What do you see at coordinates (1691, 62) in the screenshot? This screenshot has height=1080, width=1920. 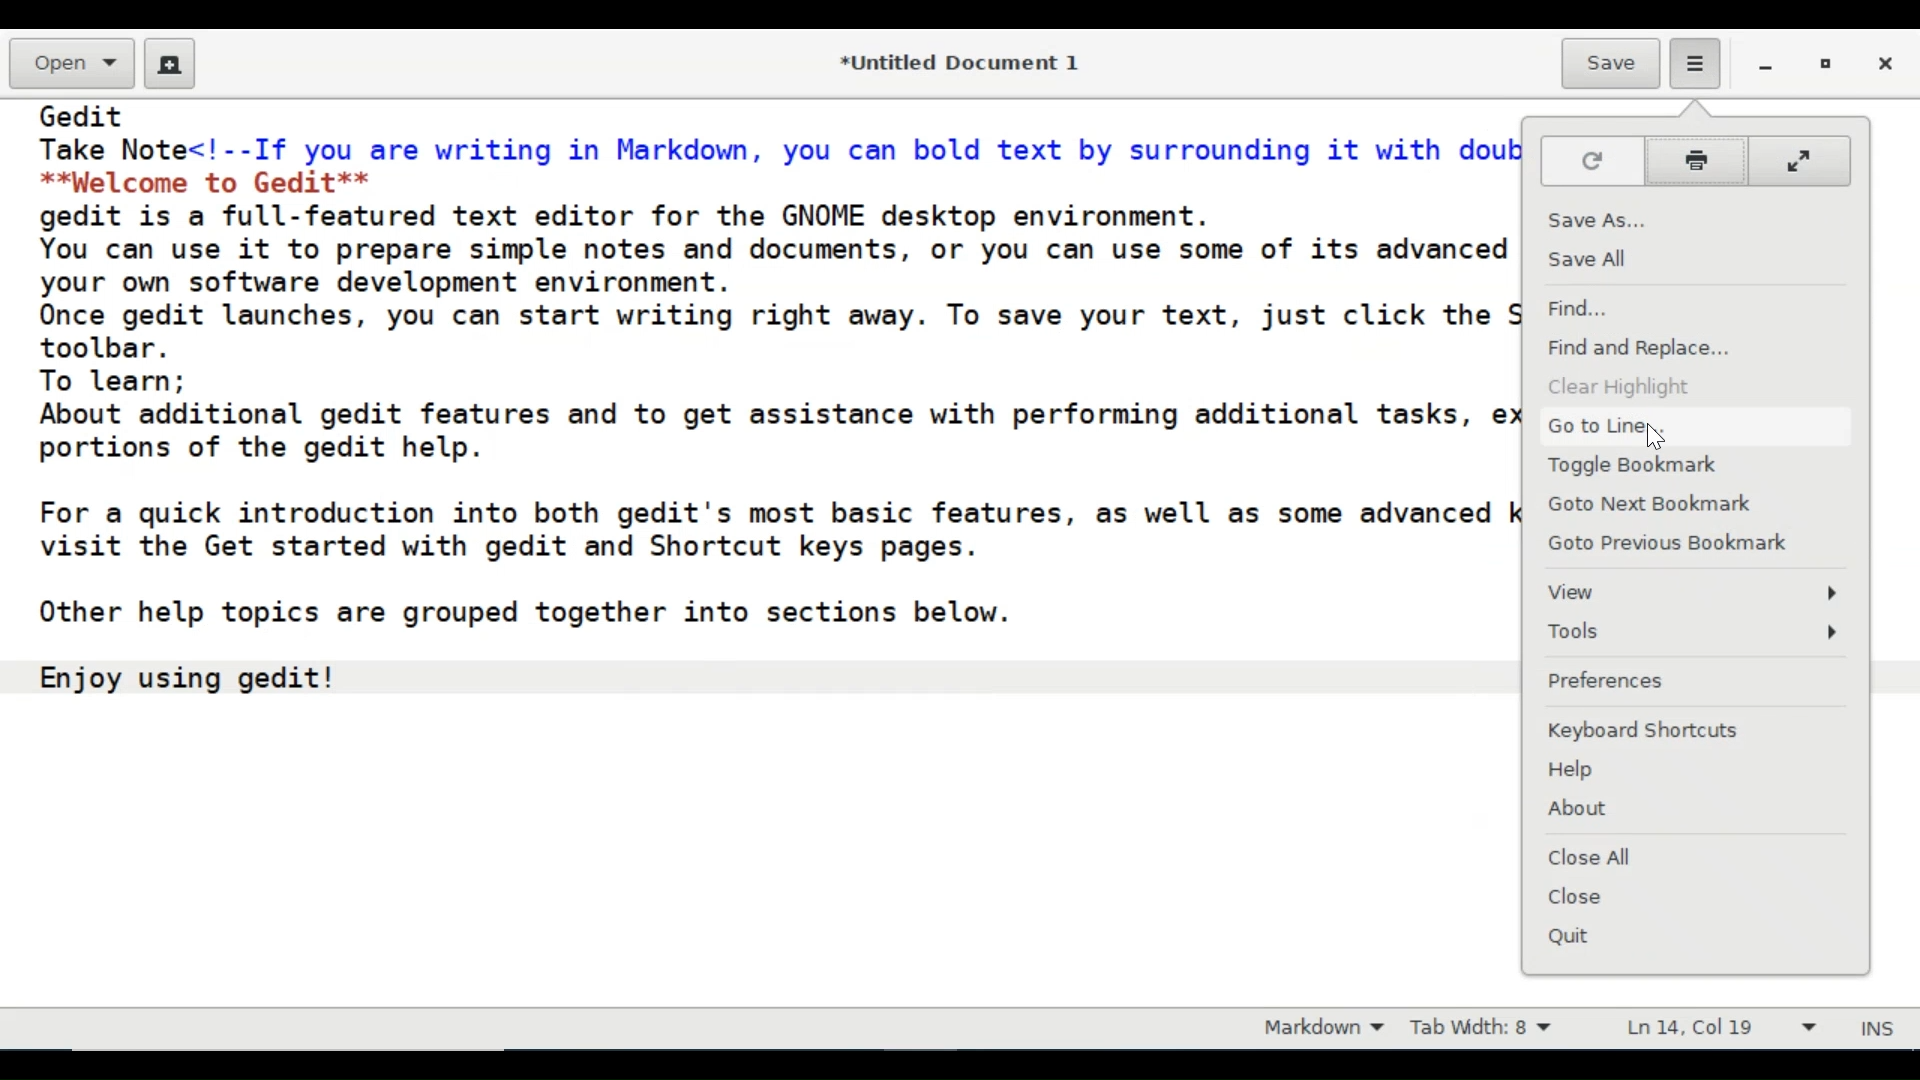 I see `Application menu` at bounding box center [1691, 62].